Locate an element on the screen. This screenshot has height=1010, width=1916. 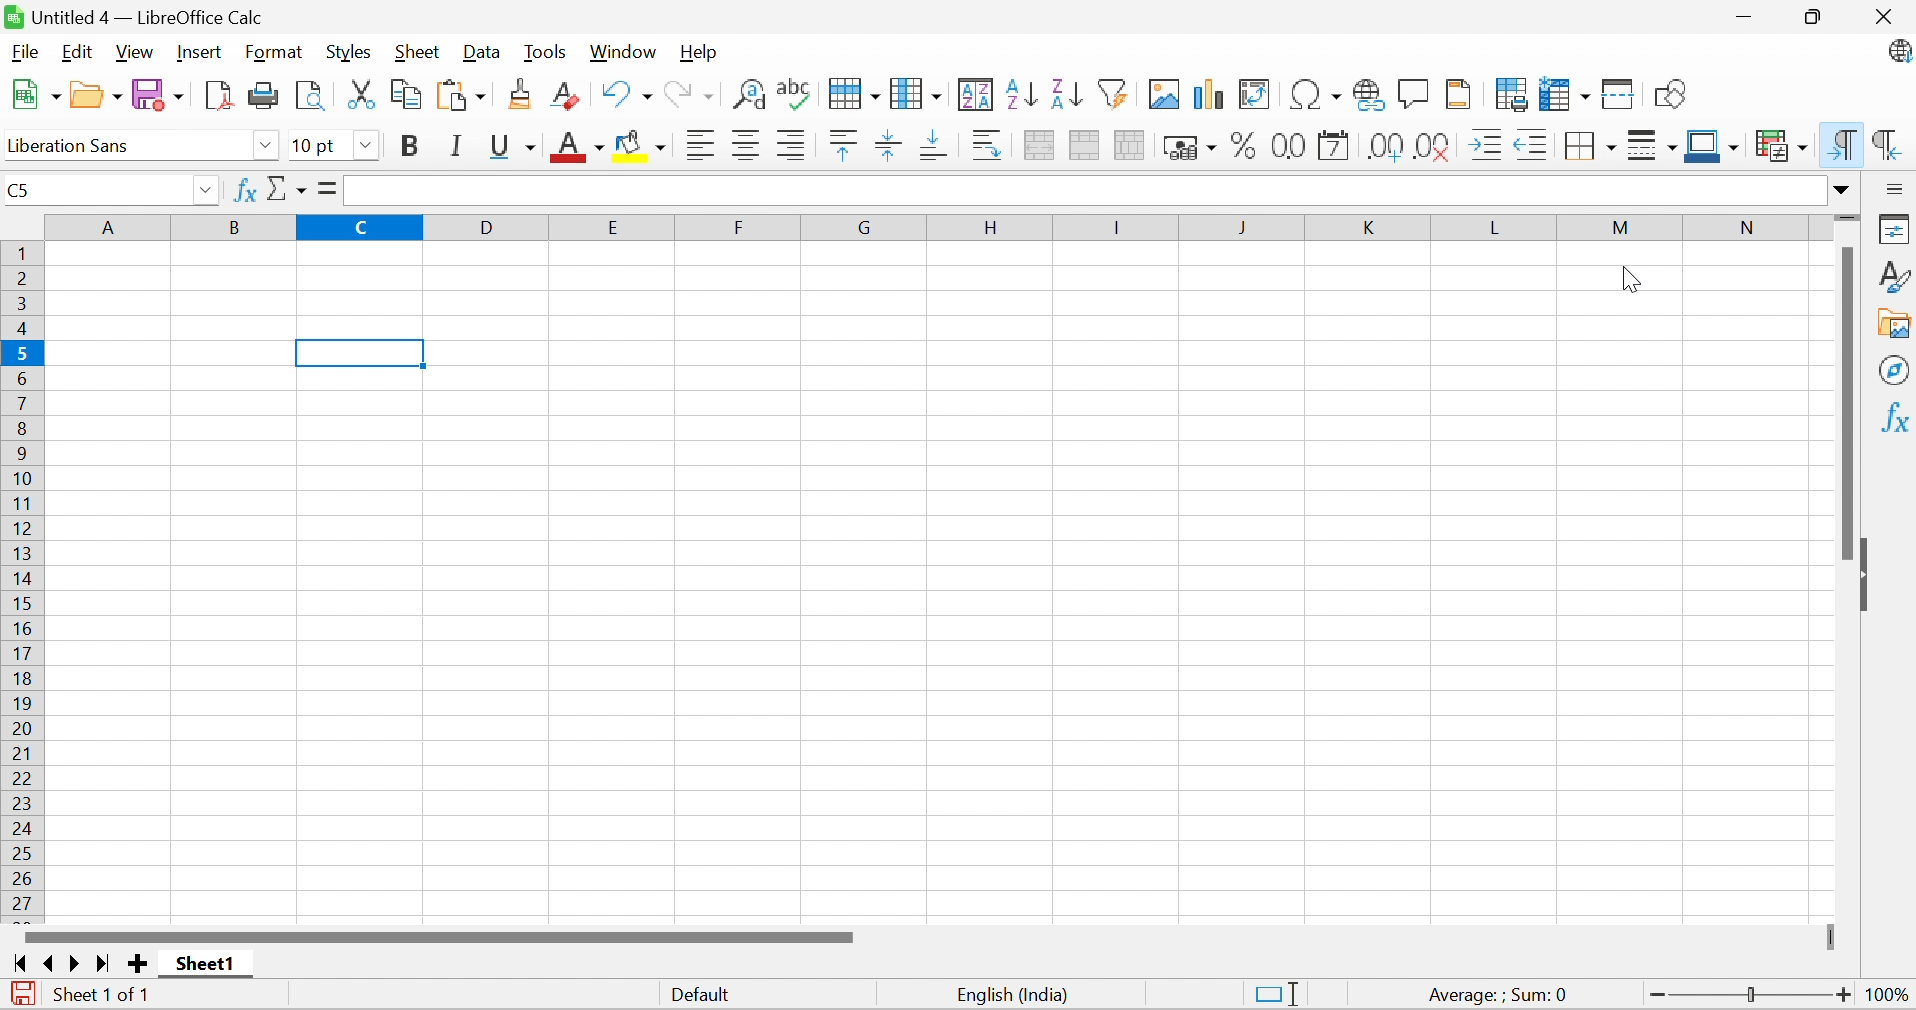
Drop down is located at coordinates (205, 192).